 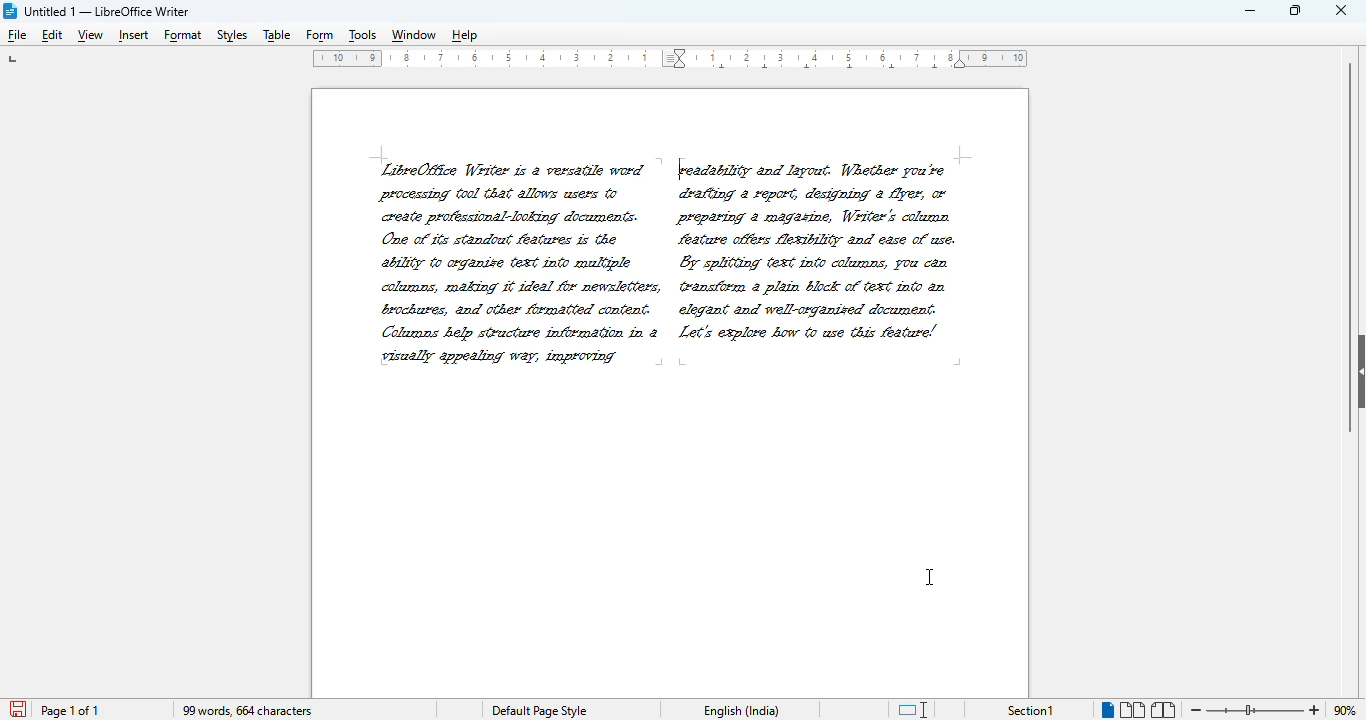 What do you see at coordinates (183, 36) in the screenshot?
I see `format` at bounding box center [183, 36].